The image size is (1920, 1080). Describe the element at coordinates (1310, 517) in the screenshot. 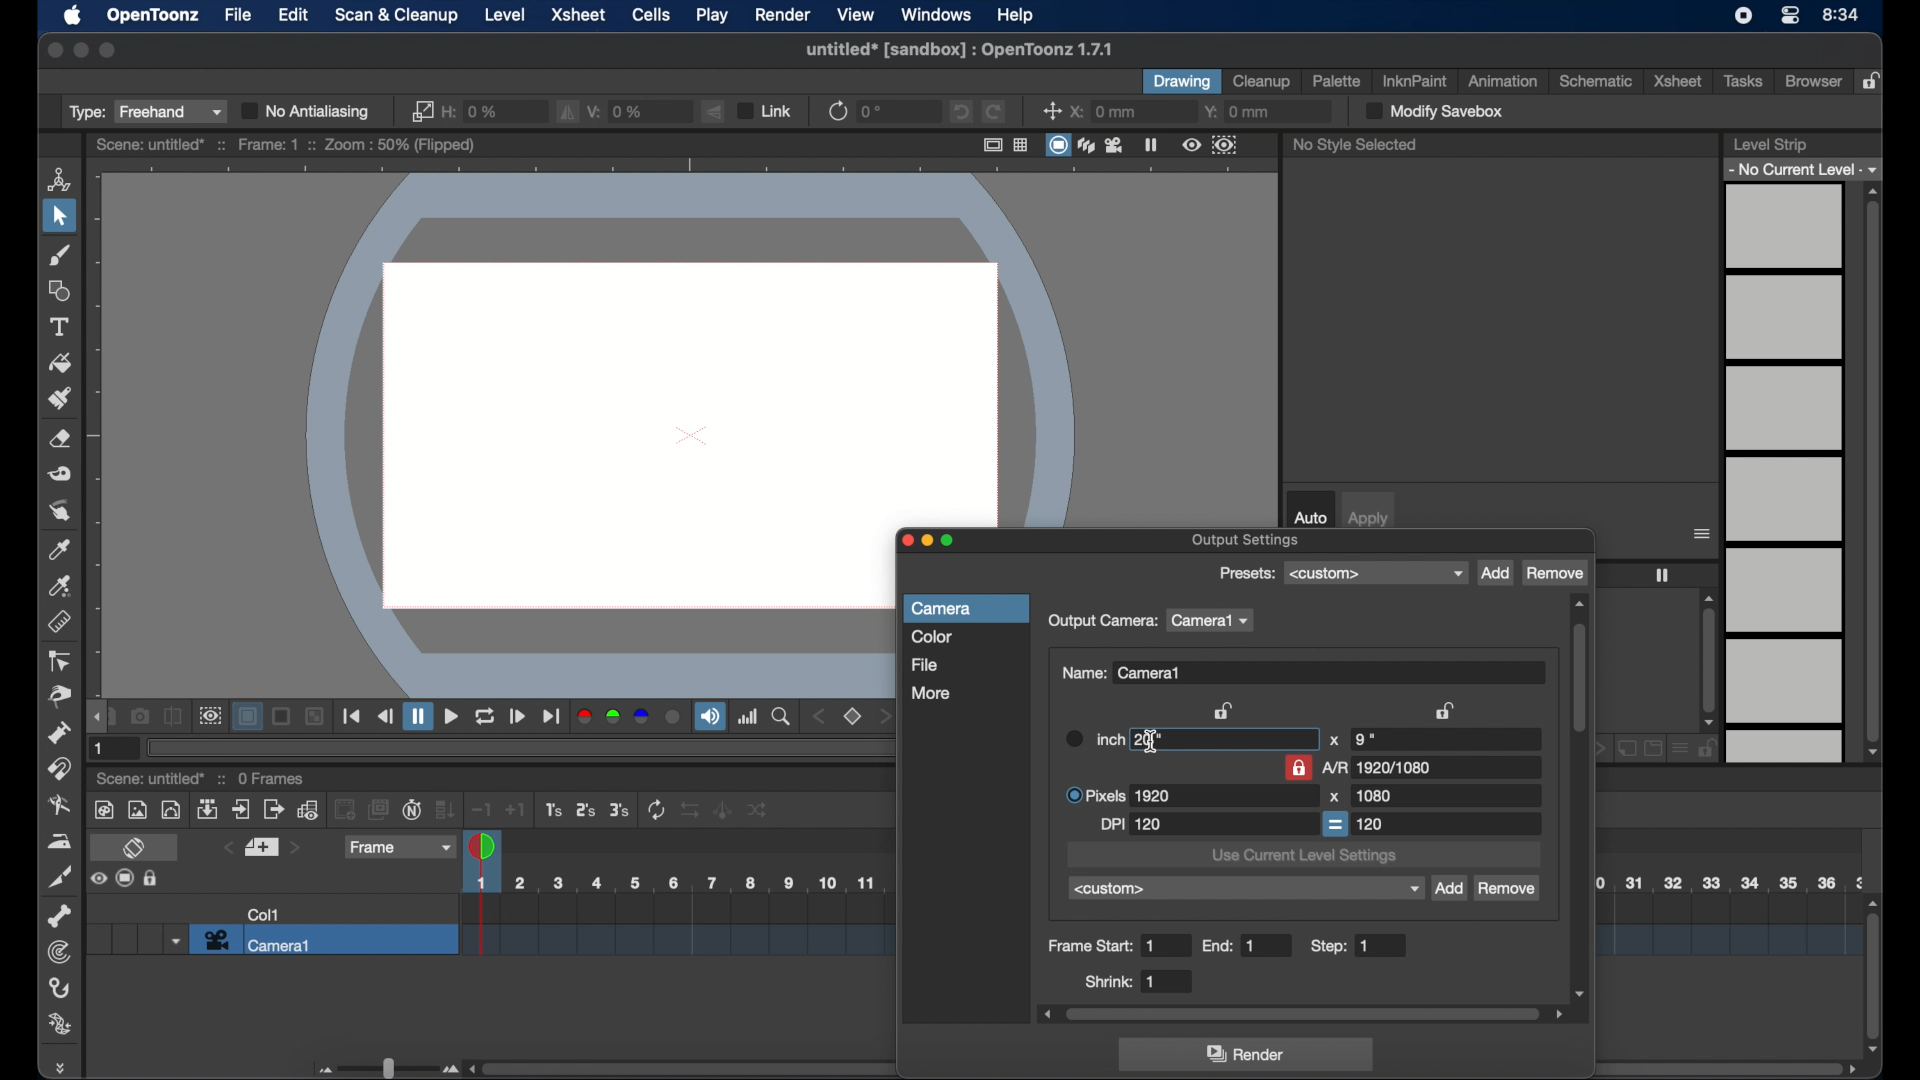

I see `auto` at that location.